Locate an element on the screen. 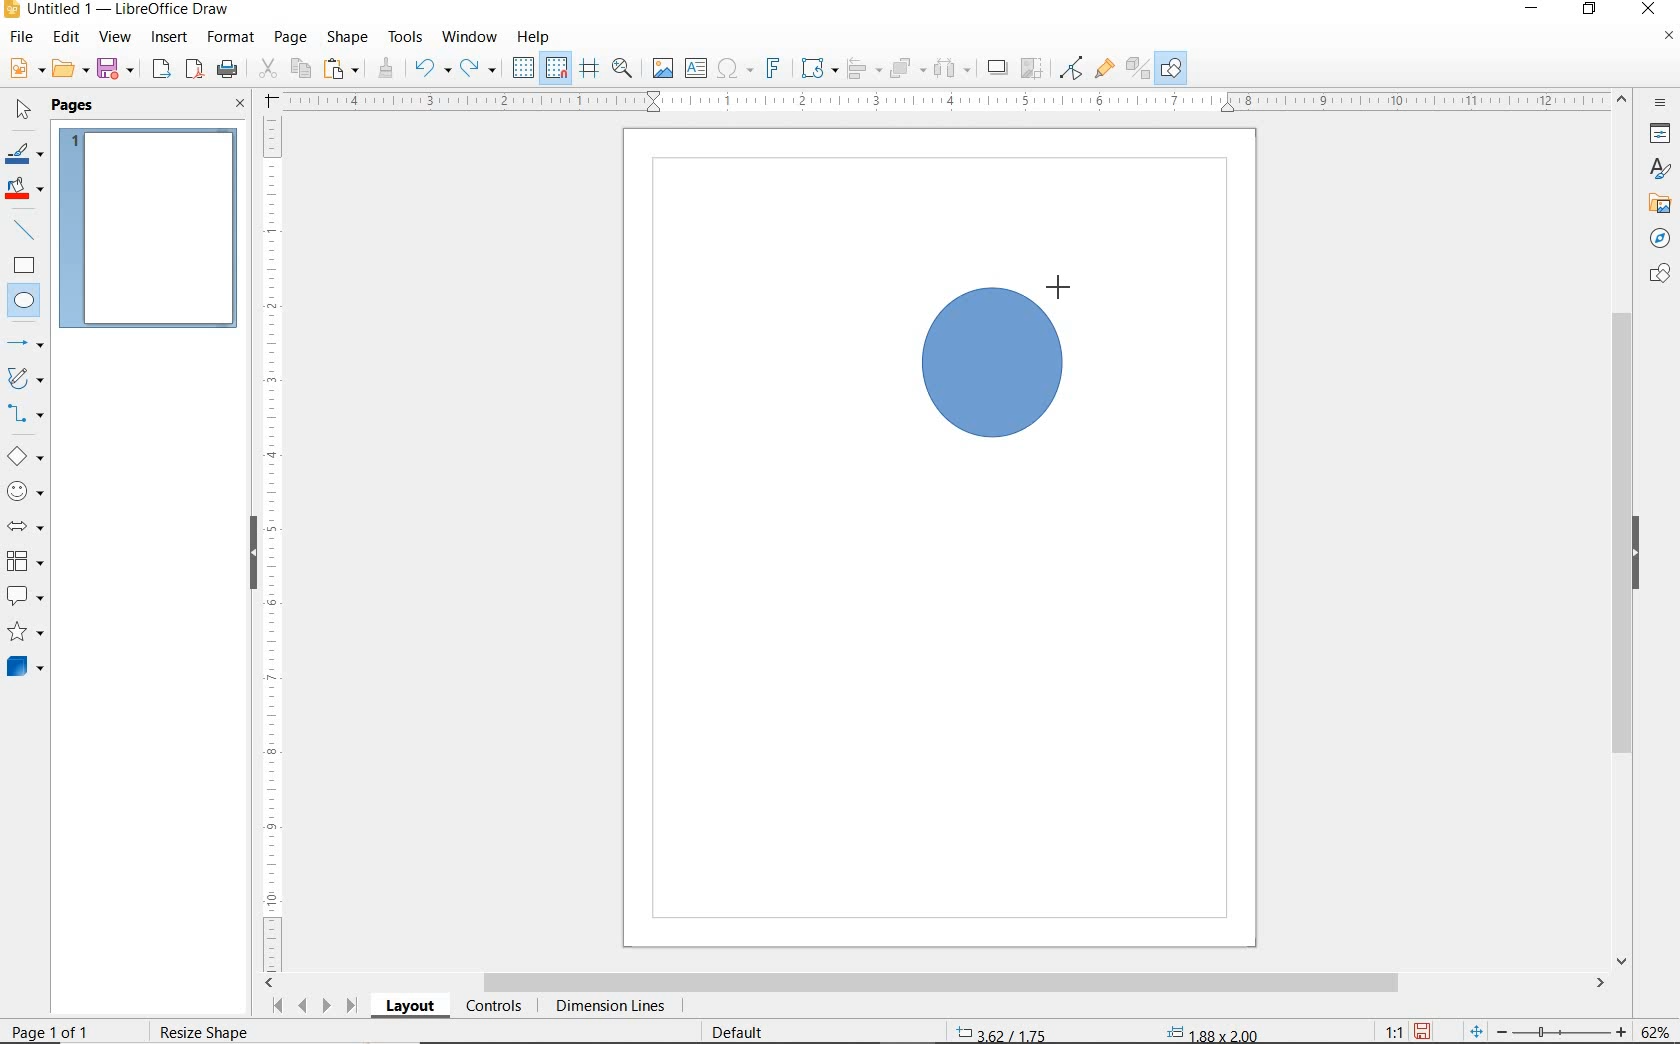 This screenshot has width=1680, height=1044. LINE COLOR is located at coordinates (24, 153).